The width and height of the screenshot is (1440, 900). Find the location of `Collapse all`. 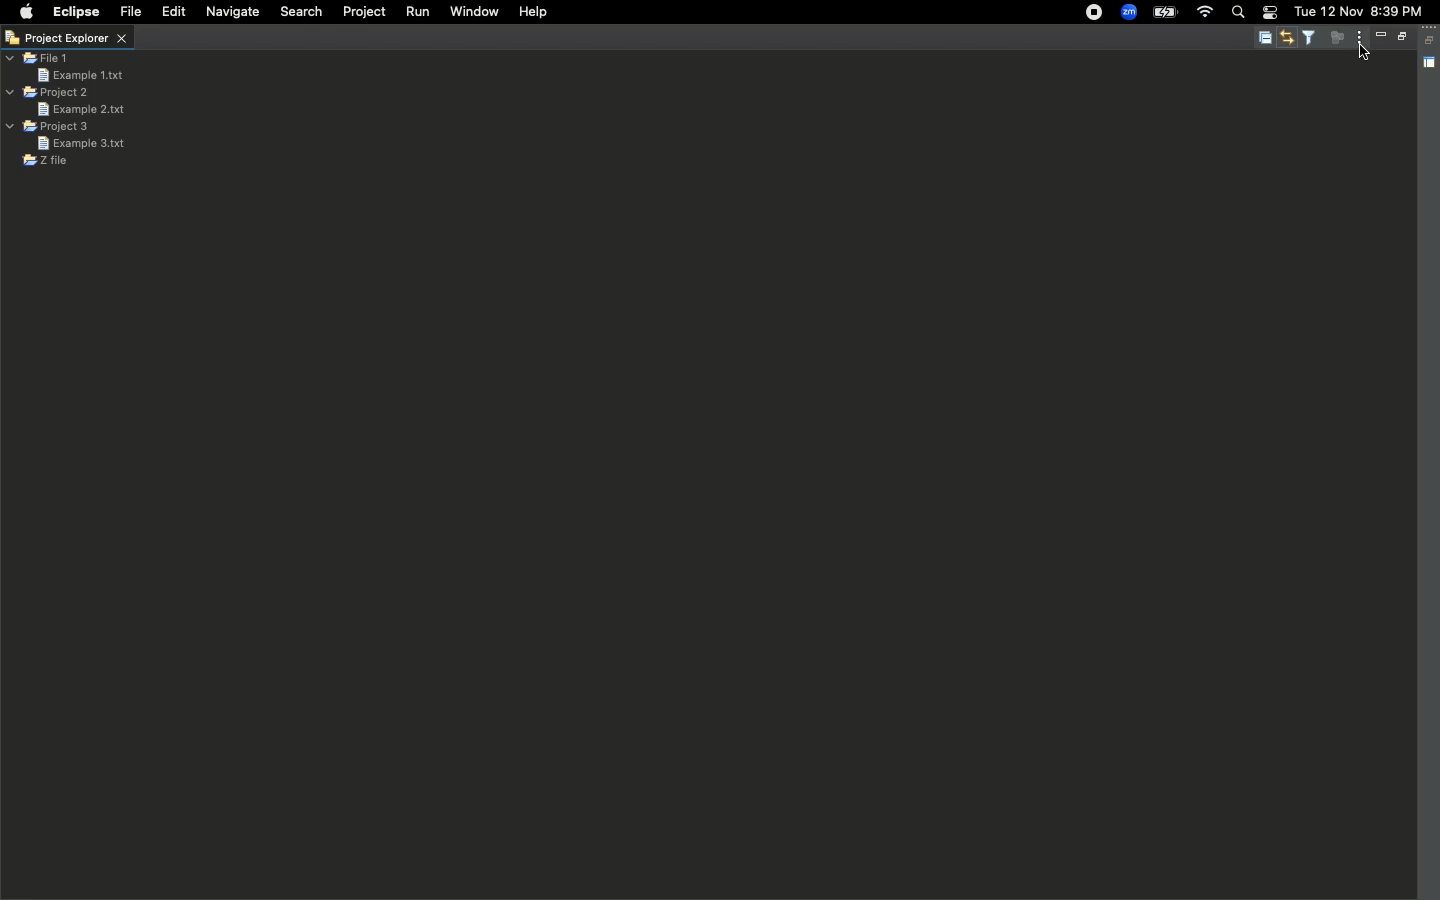

Collapse all is located at coordinates (1431, 40).